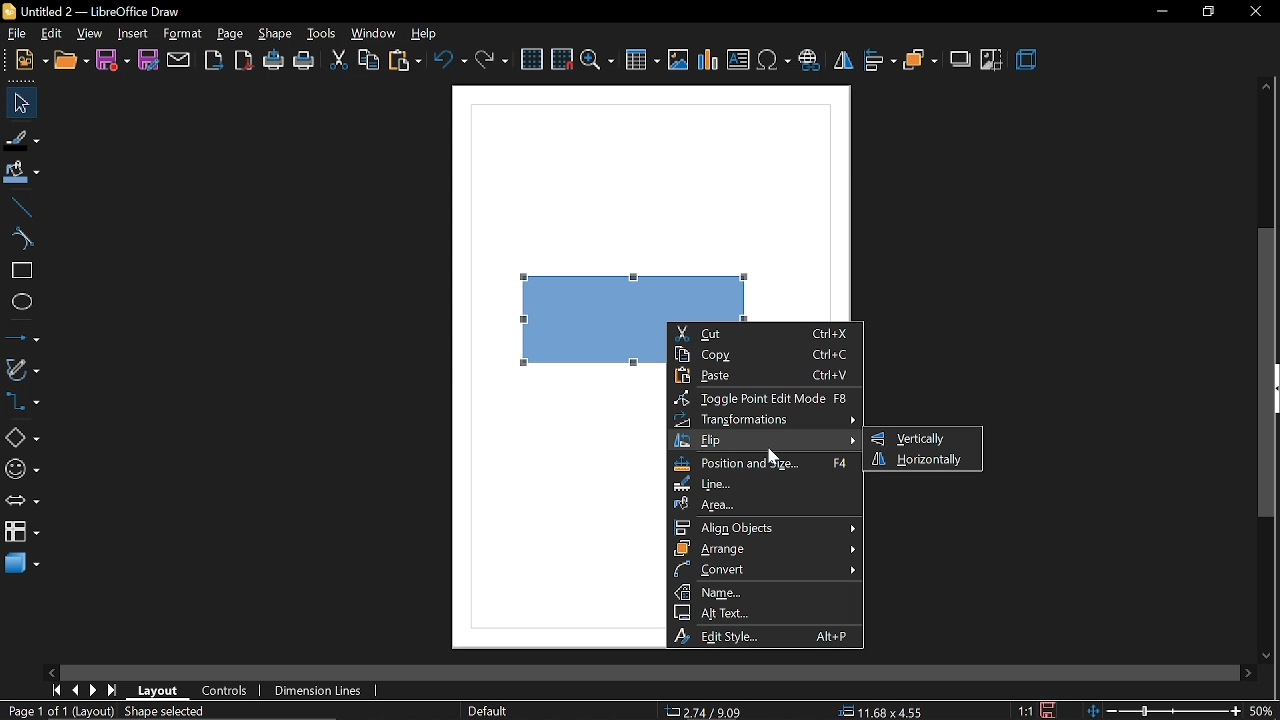 This screenshot has height=720, width=1280. Describe the element at coordinates (167, 713) in the screenshot. I see `shape selected` at that location.